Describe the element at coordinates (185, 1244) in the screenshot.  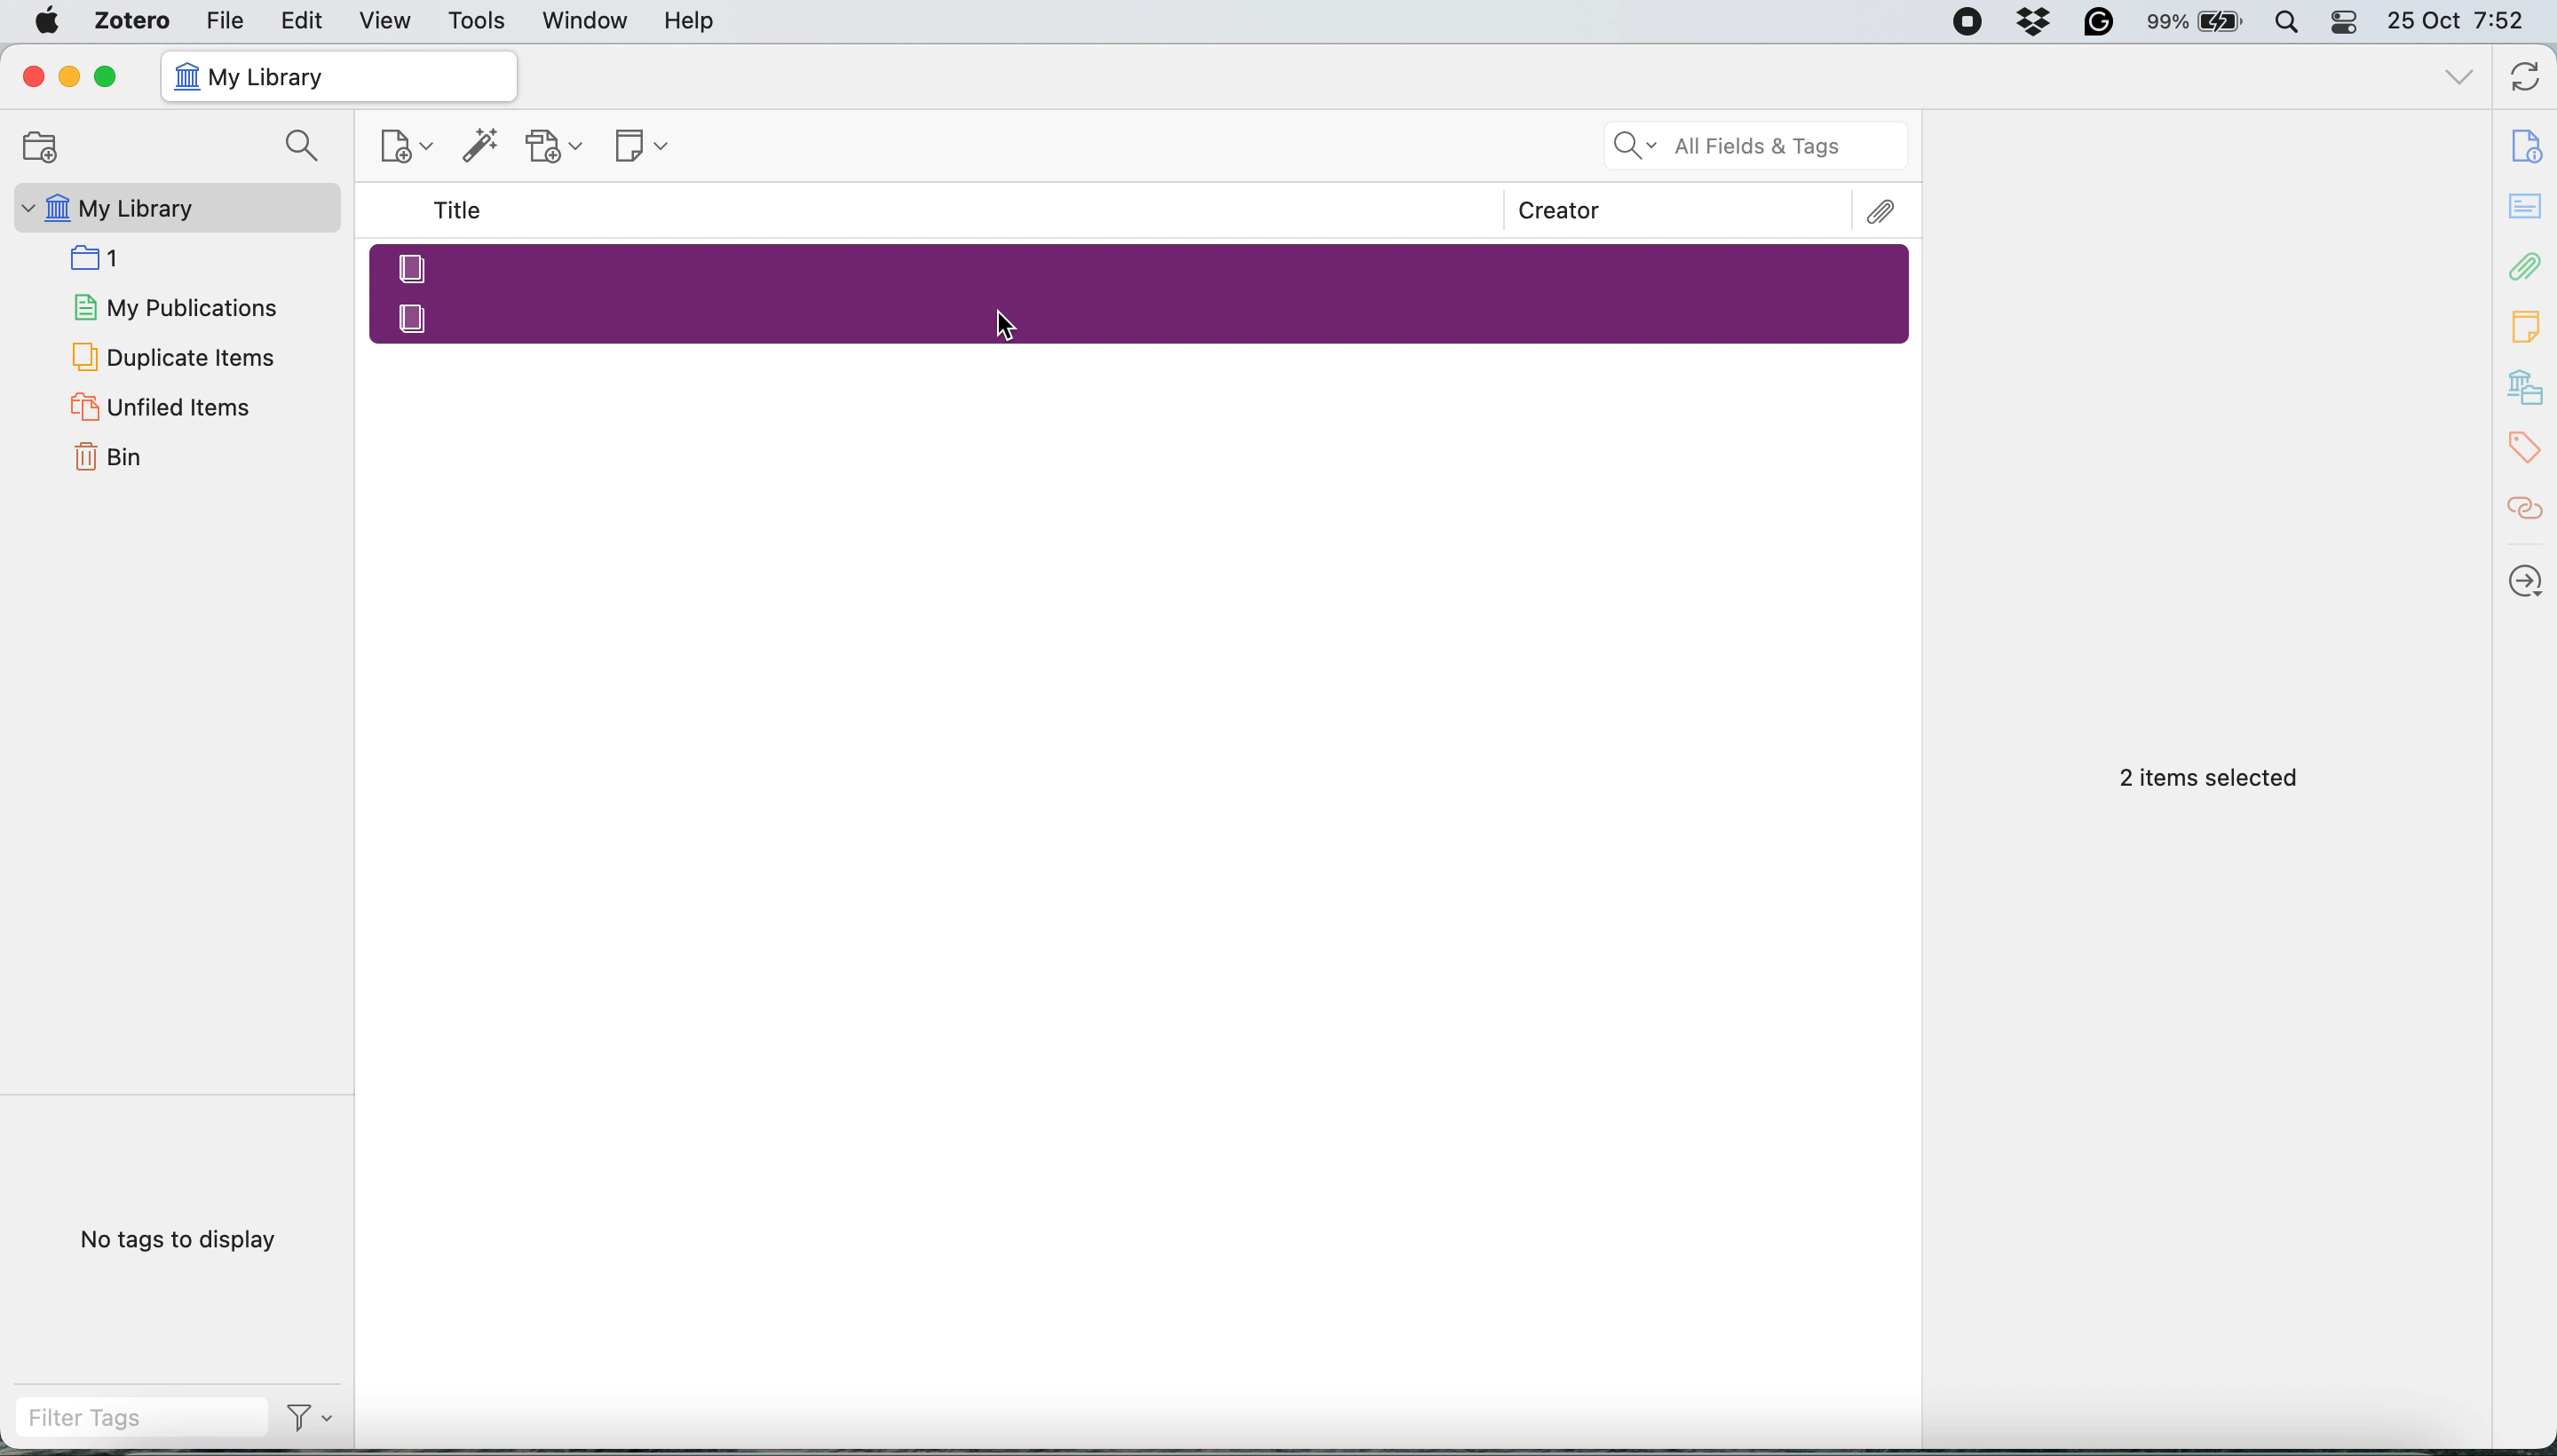
I see `No tags to display` at that location.